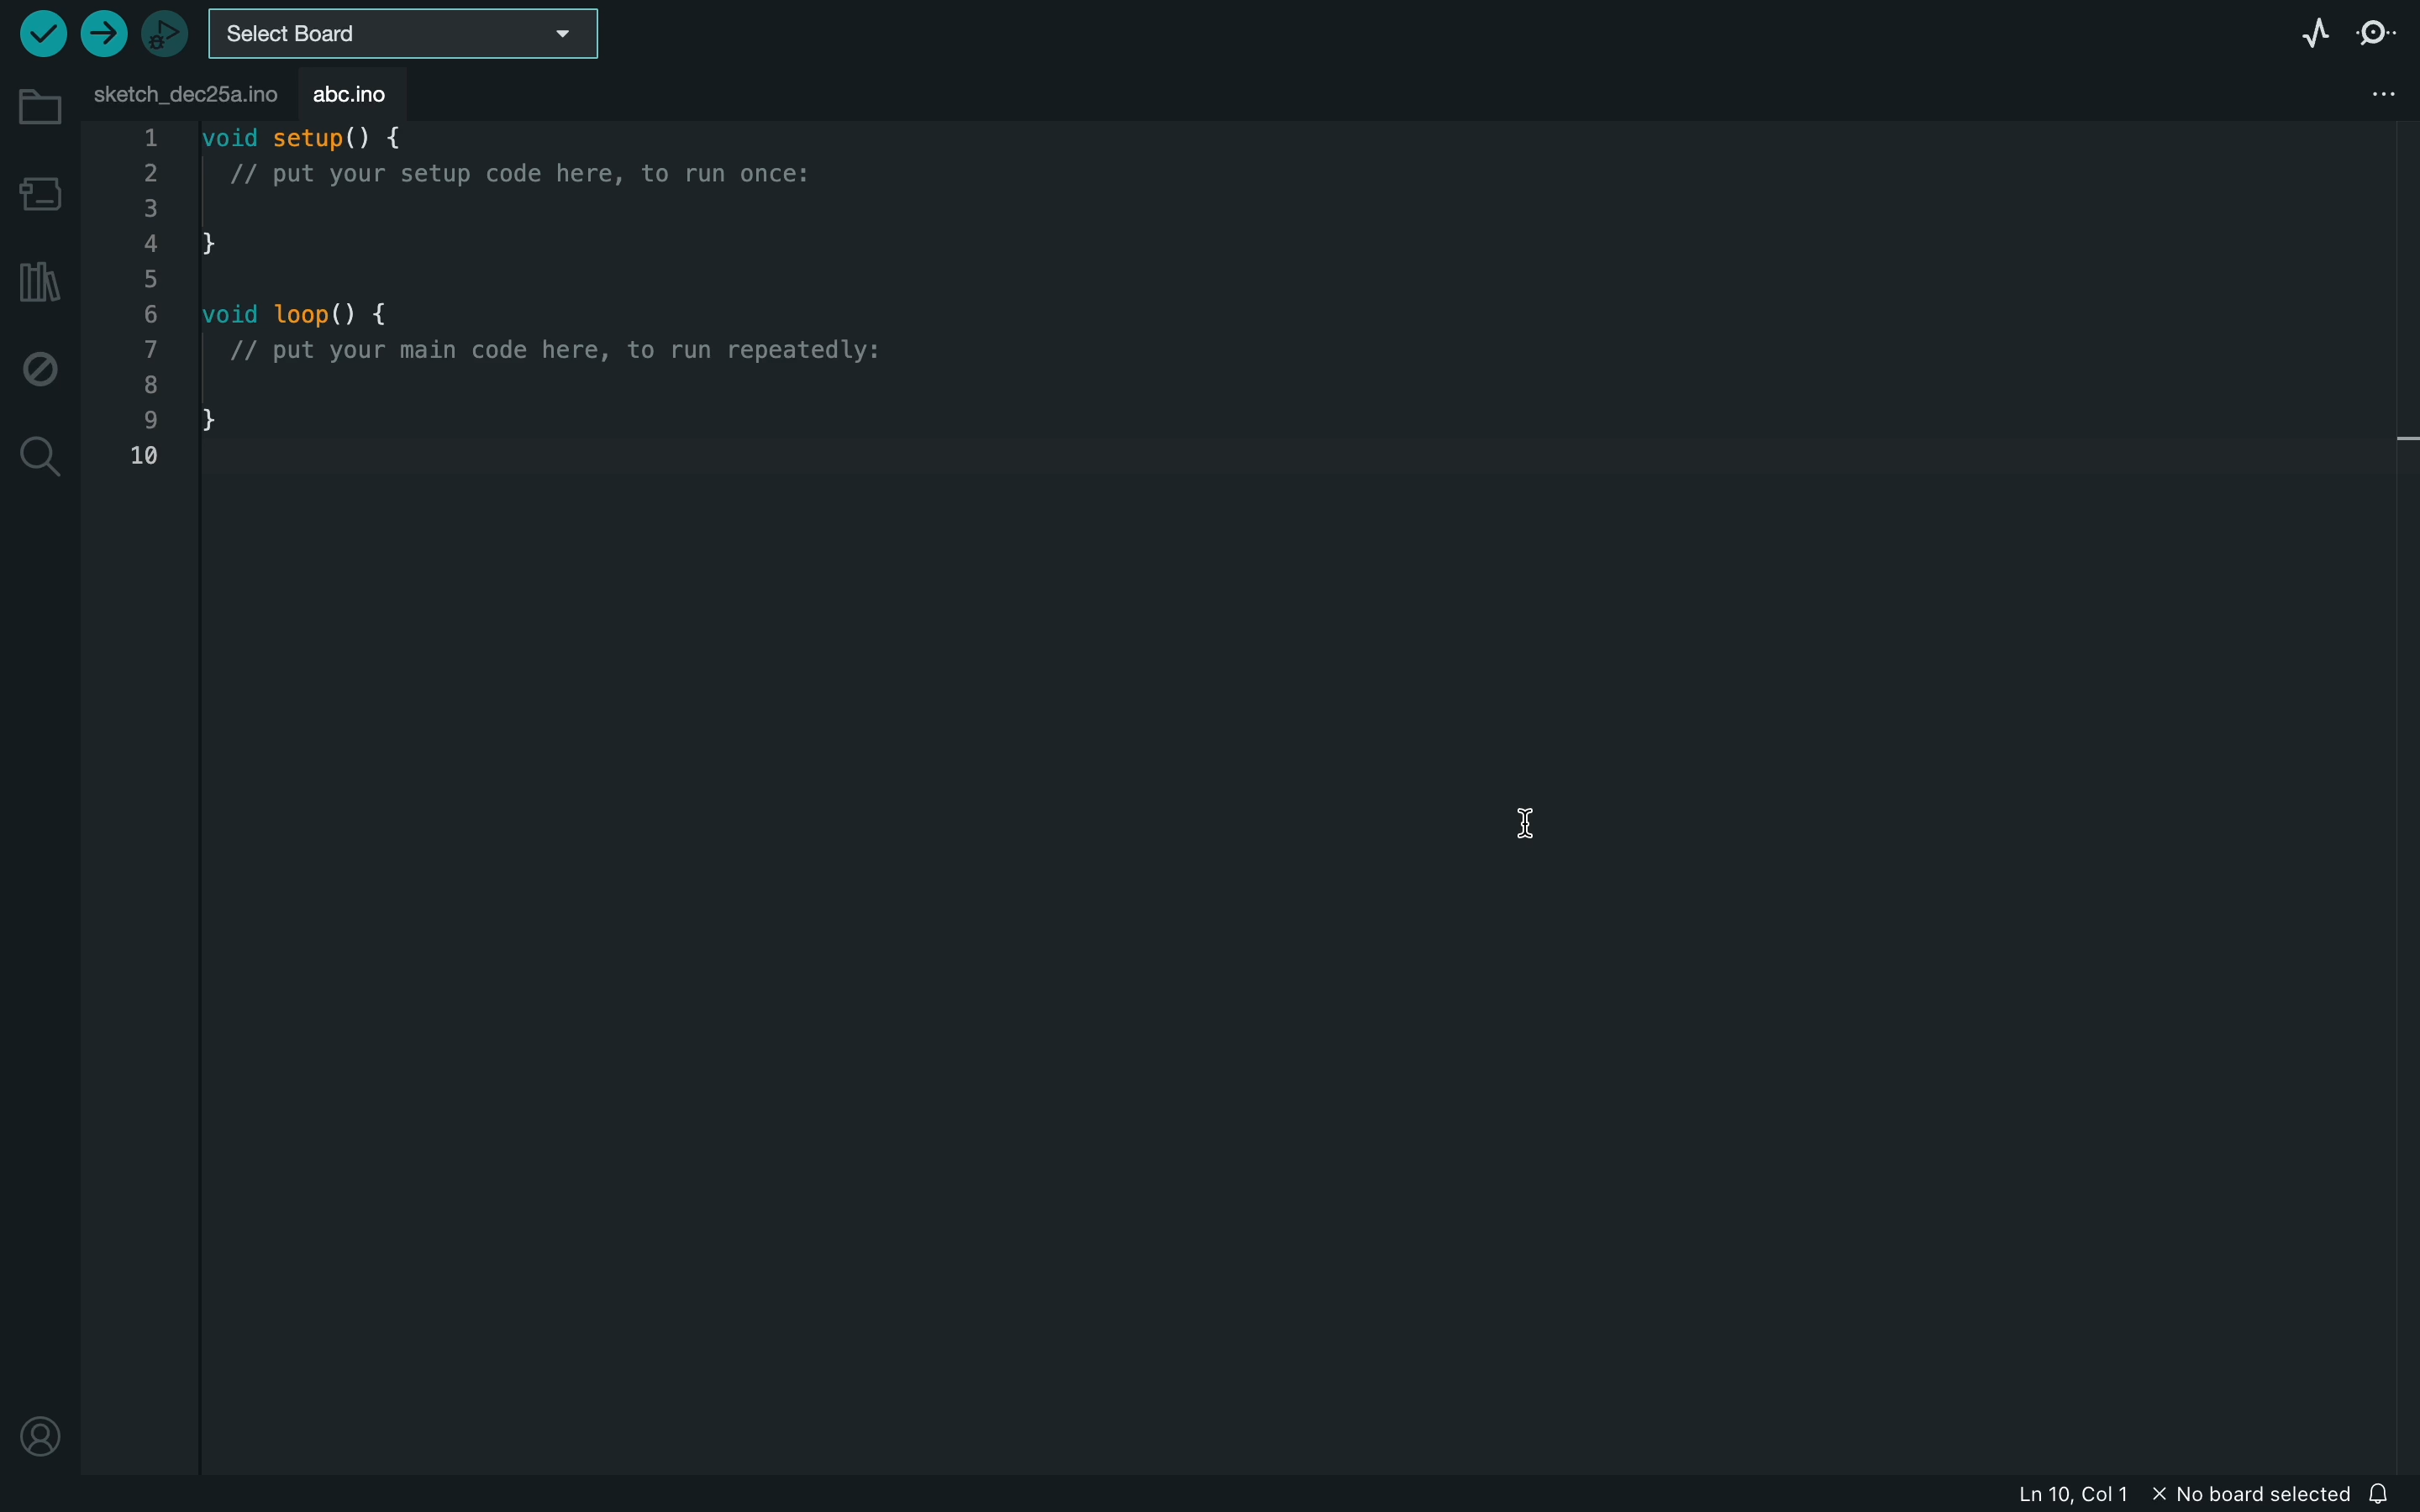 This screenshot has width=2420, height=1512. I want to click on debugger, so click(167, 35).